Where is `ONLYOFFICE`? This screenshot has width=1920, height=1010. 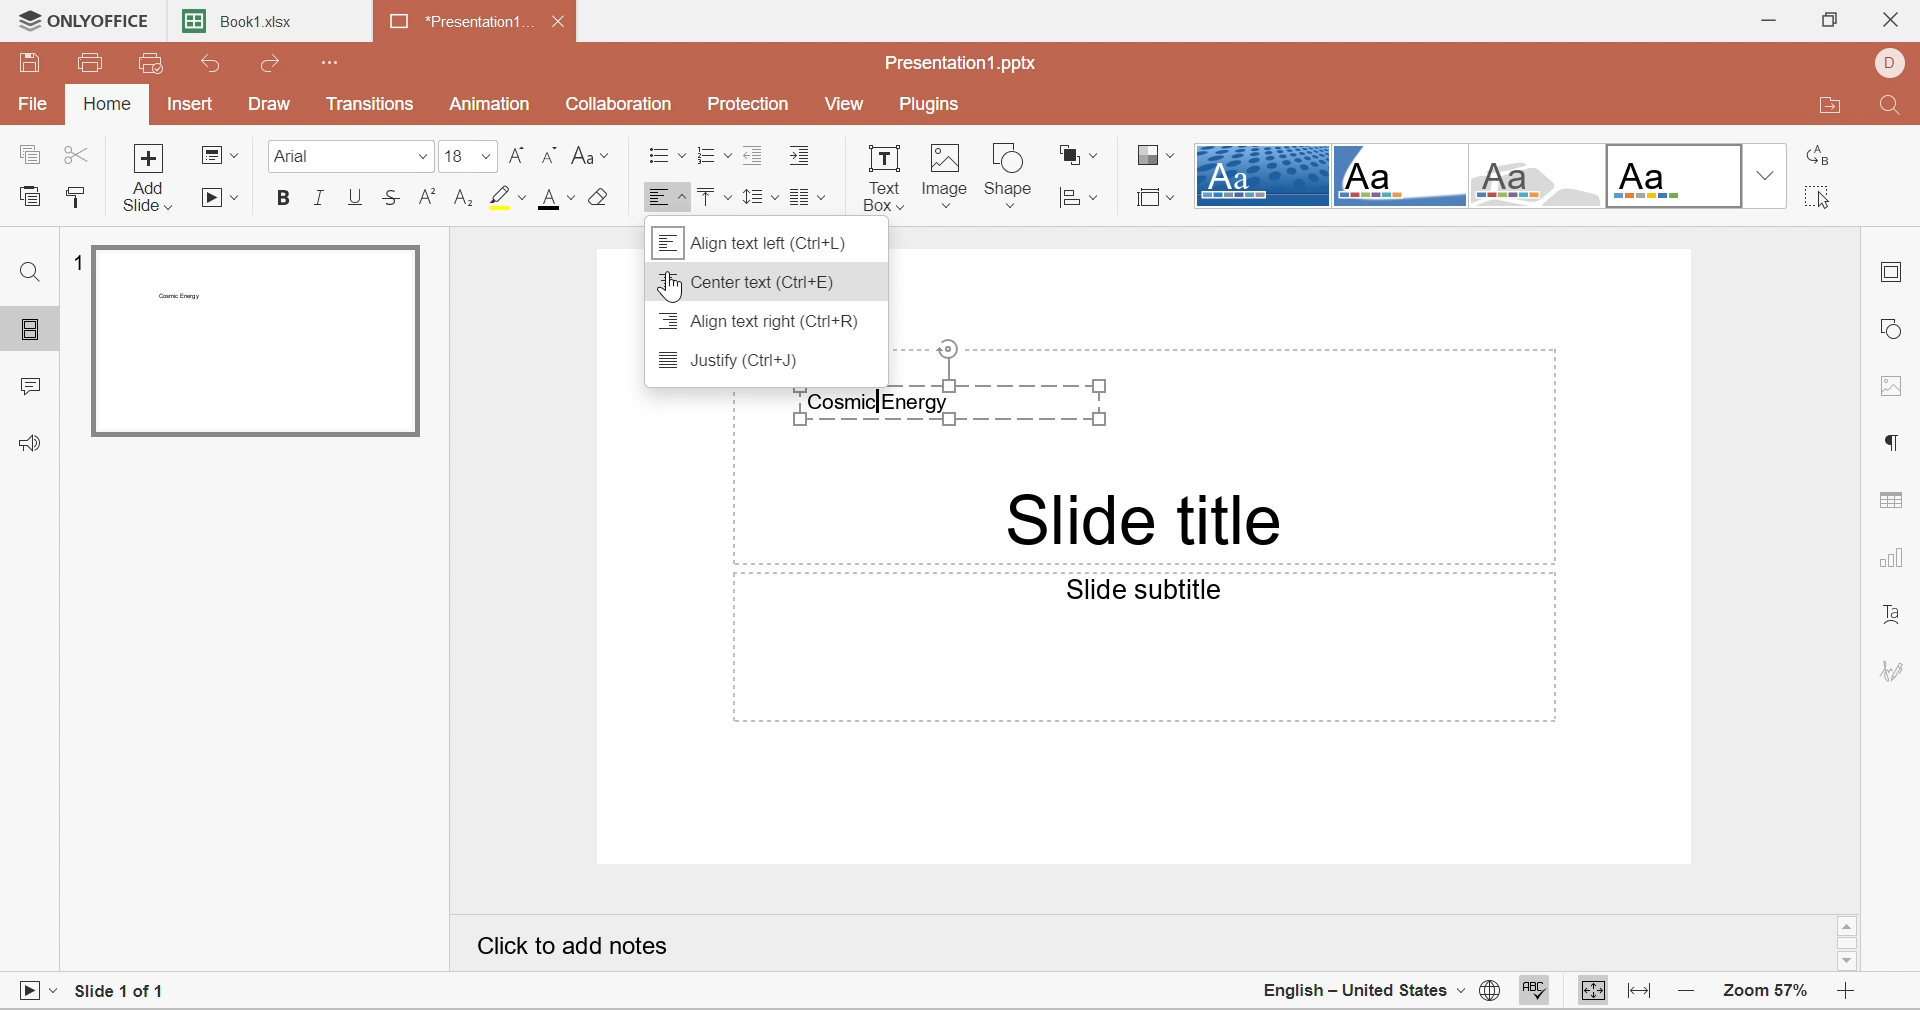
ONLYOFFICE is located at coordinates (85, 19).